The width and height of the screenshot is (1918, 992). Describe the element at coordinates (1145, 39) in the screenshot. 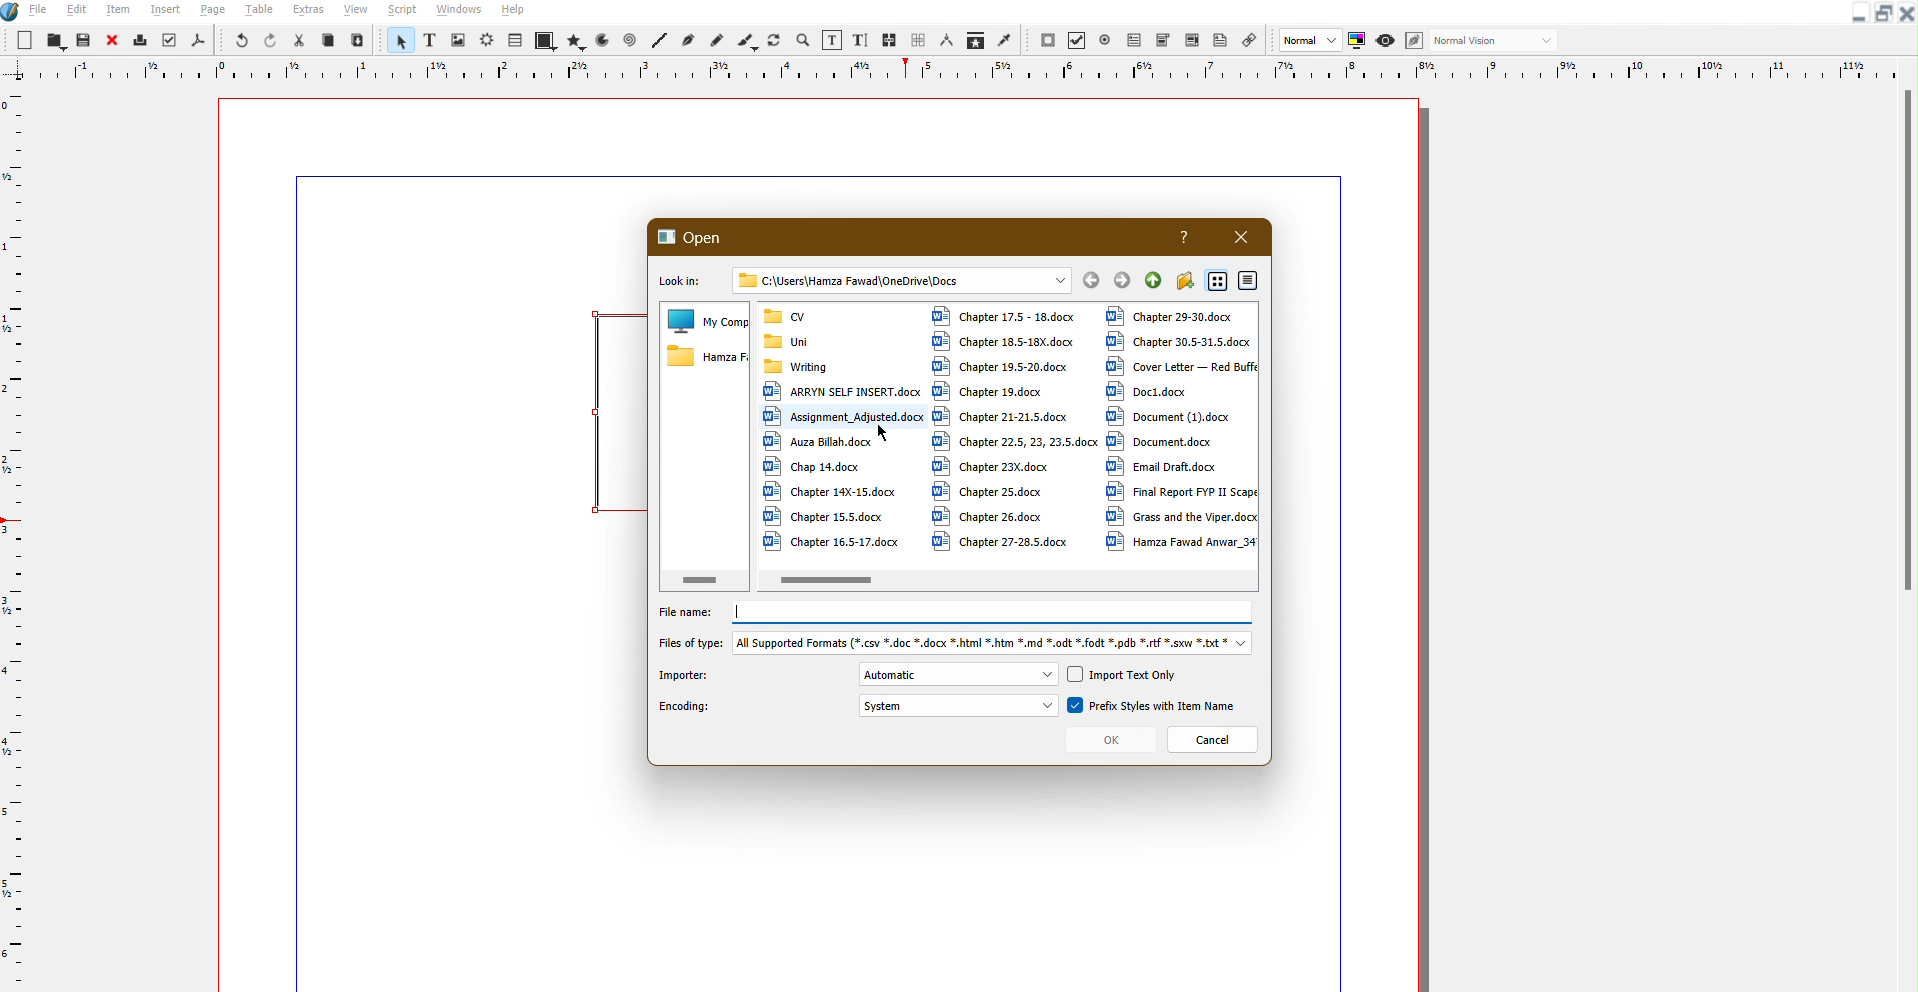

I see `PDF Tools` at that location.